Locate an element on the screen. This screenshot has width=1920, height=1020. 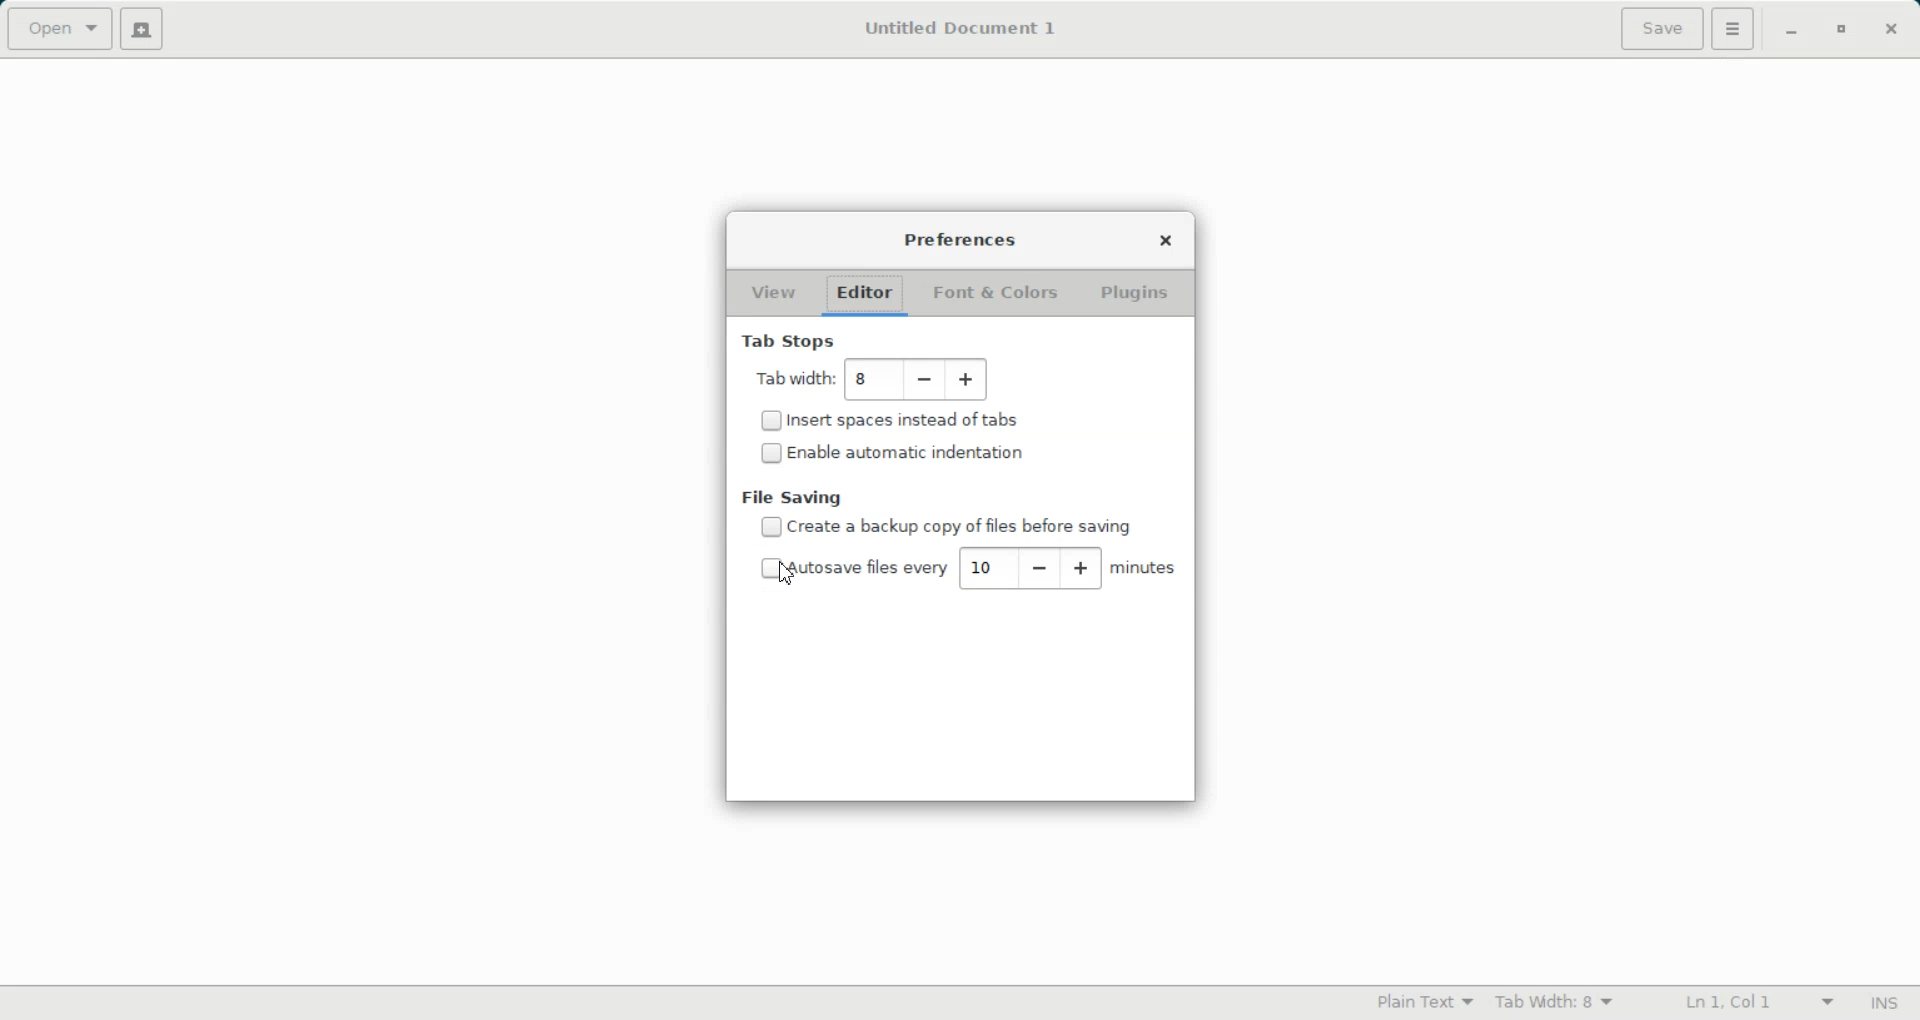
Open a file is located at coordinates (58, 28).